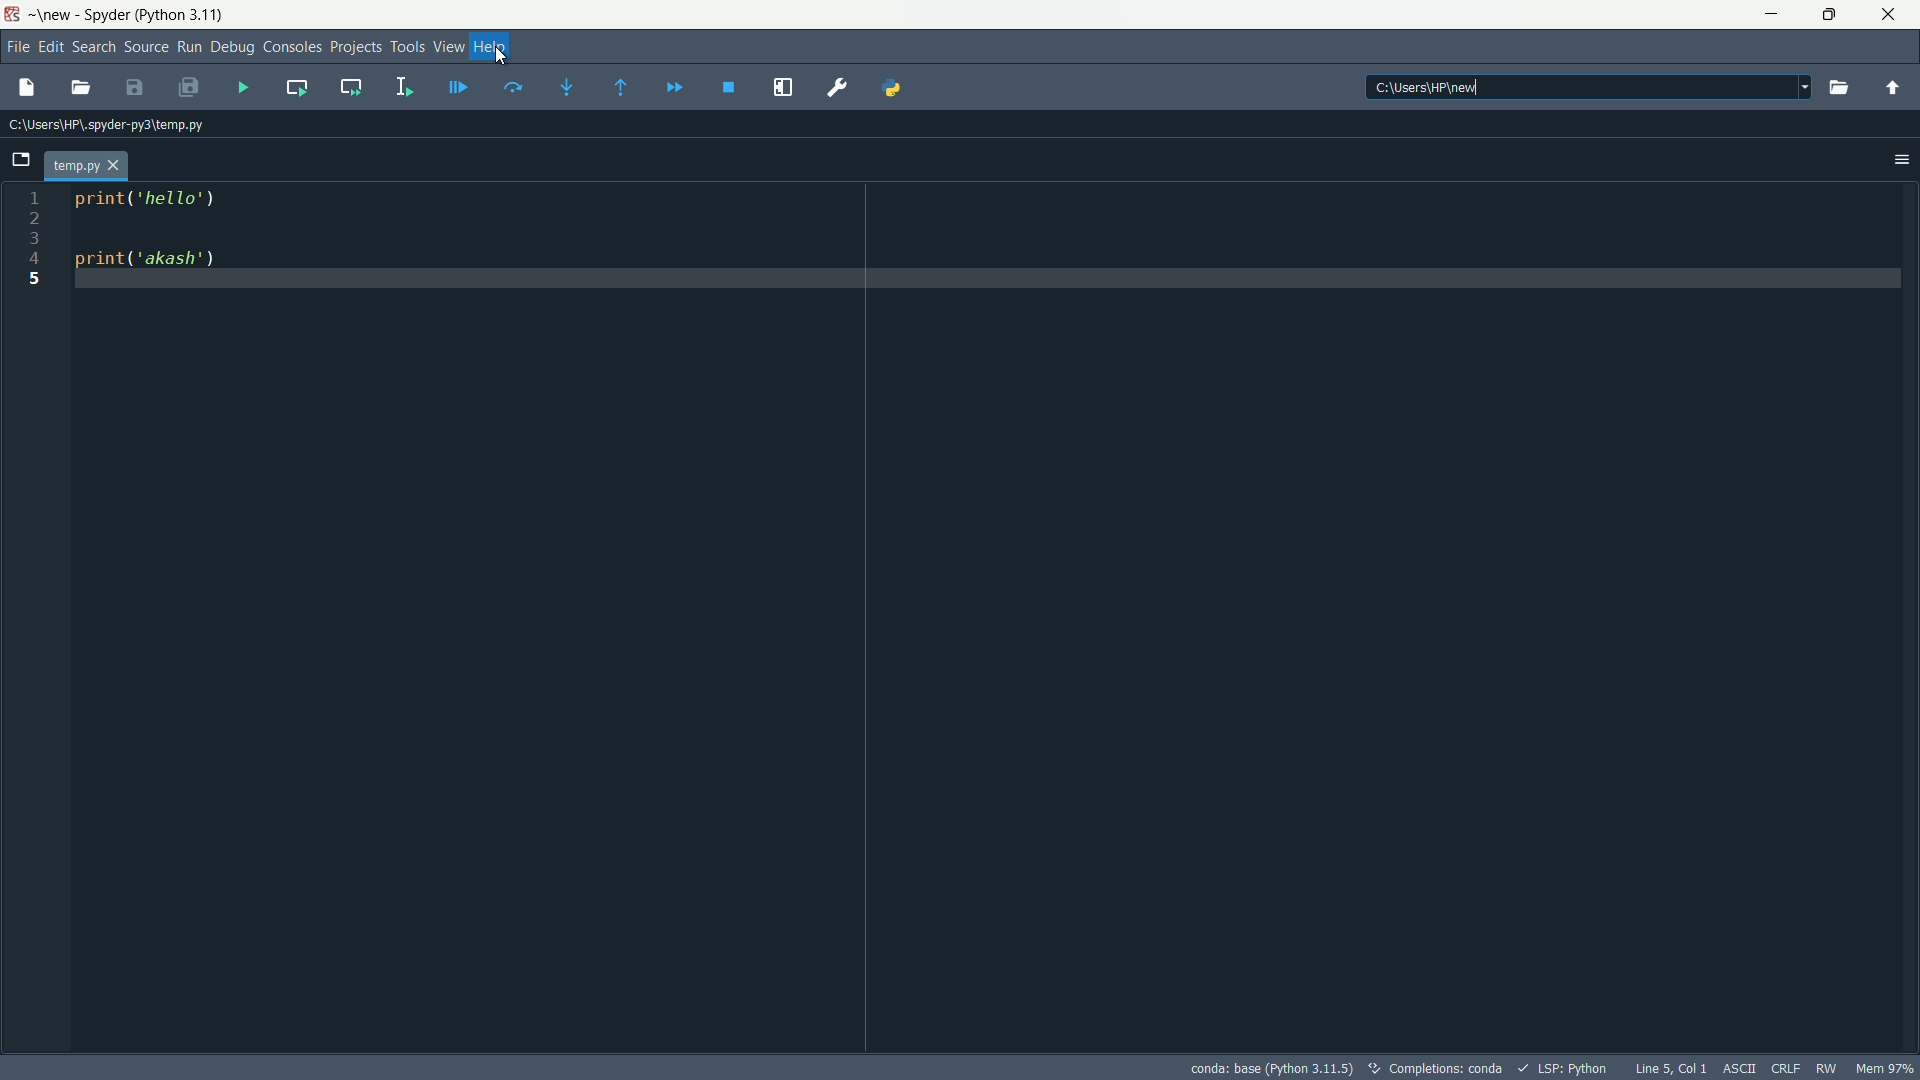 Image resolution: width=1920 pixels, height=1080 pixels. What do you see at coordinates (1894, 15) in the screenshot?
I see `close` at bounding box center [1894, 15].